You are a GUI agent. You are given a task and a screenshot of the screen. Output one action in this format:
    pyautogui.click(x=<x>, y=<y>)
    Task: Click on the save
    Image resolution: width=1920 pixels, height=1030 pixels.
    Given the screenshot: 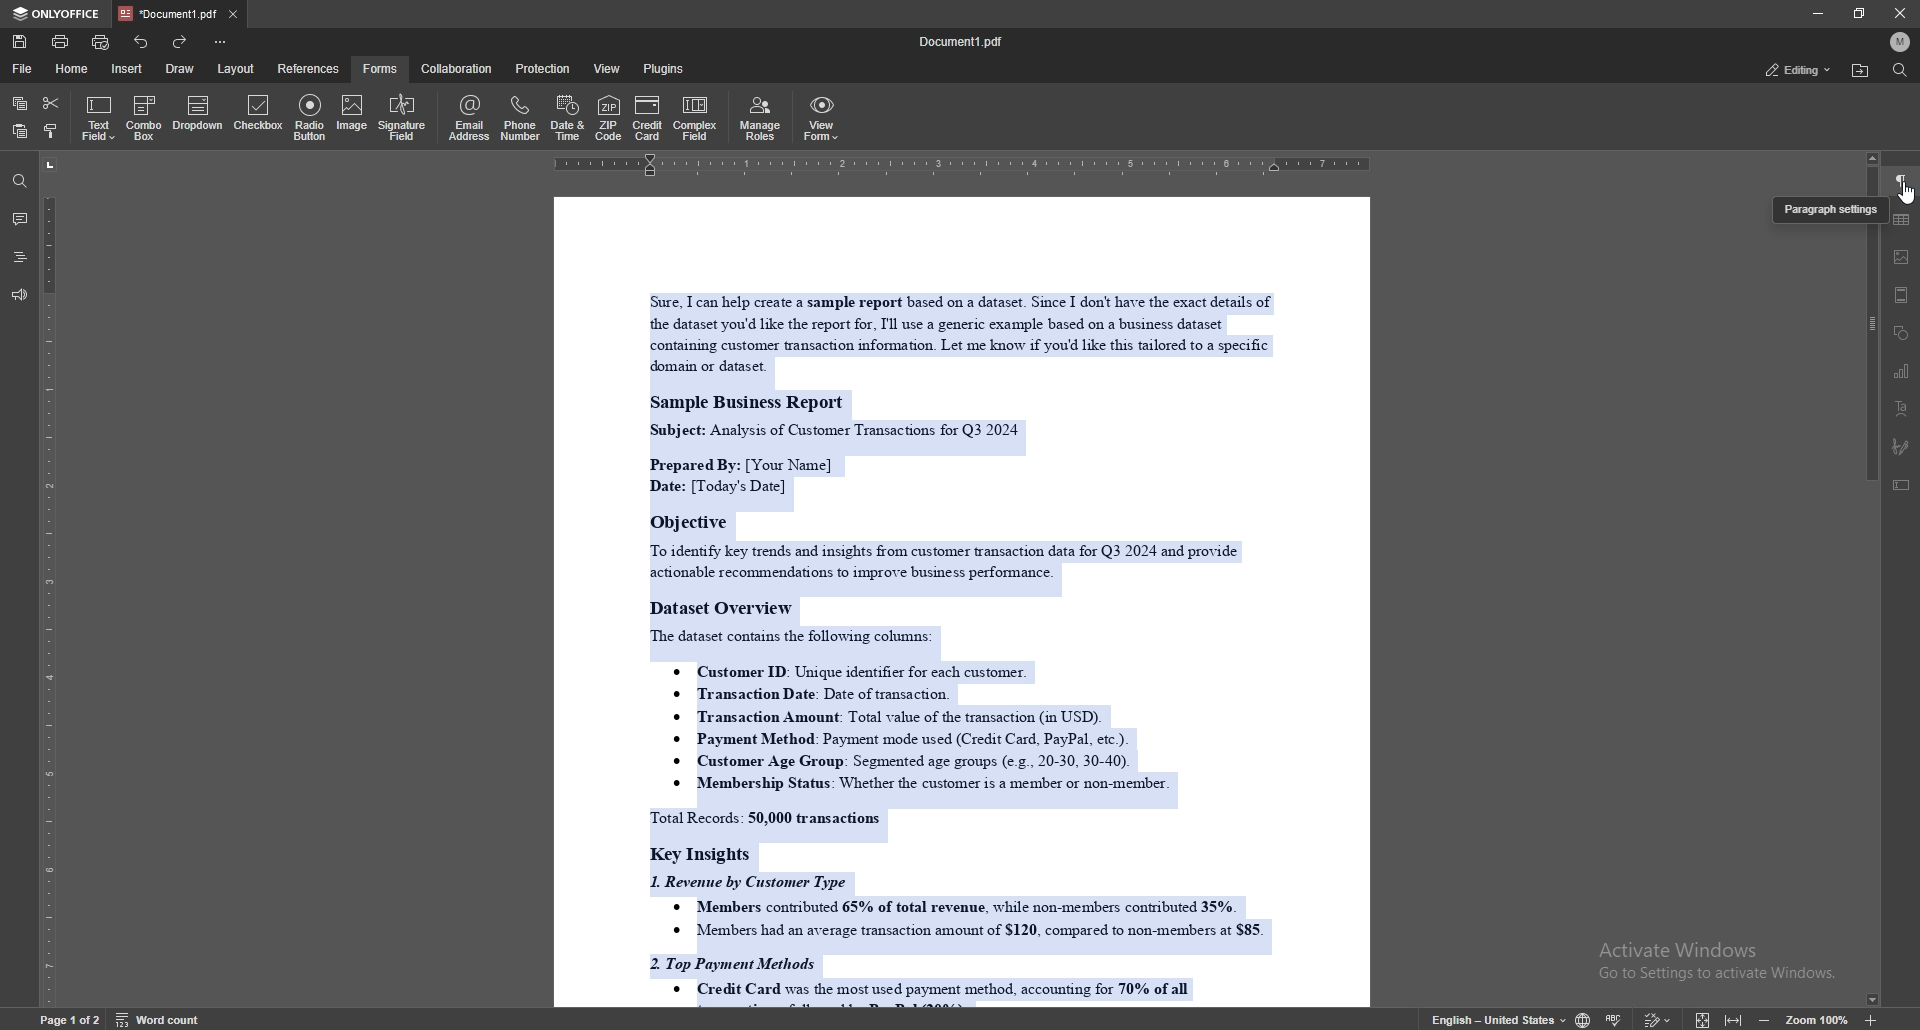 What is the action you would take?
    pyautogui.click(x=20, y=42)
    